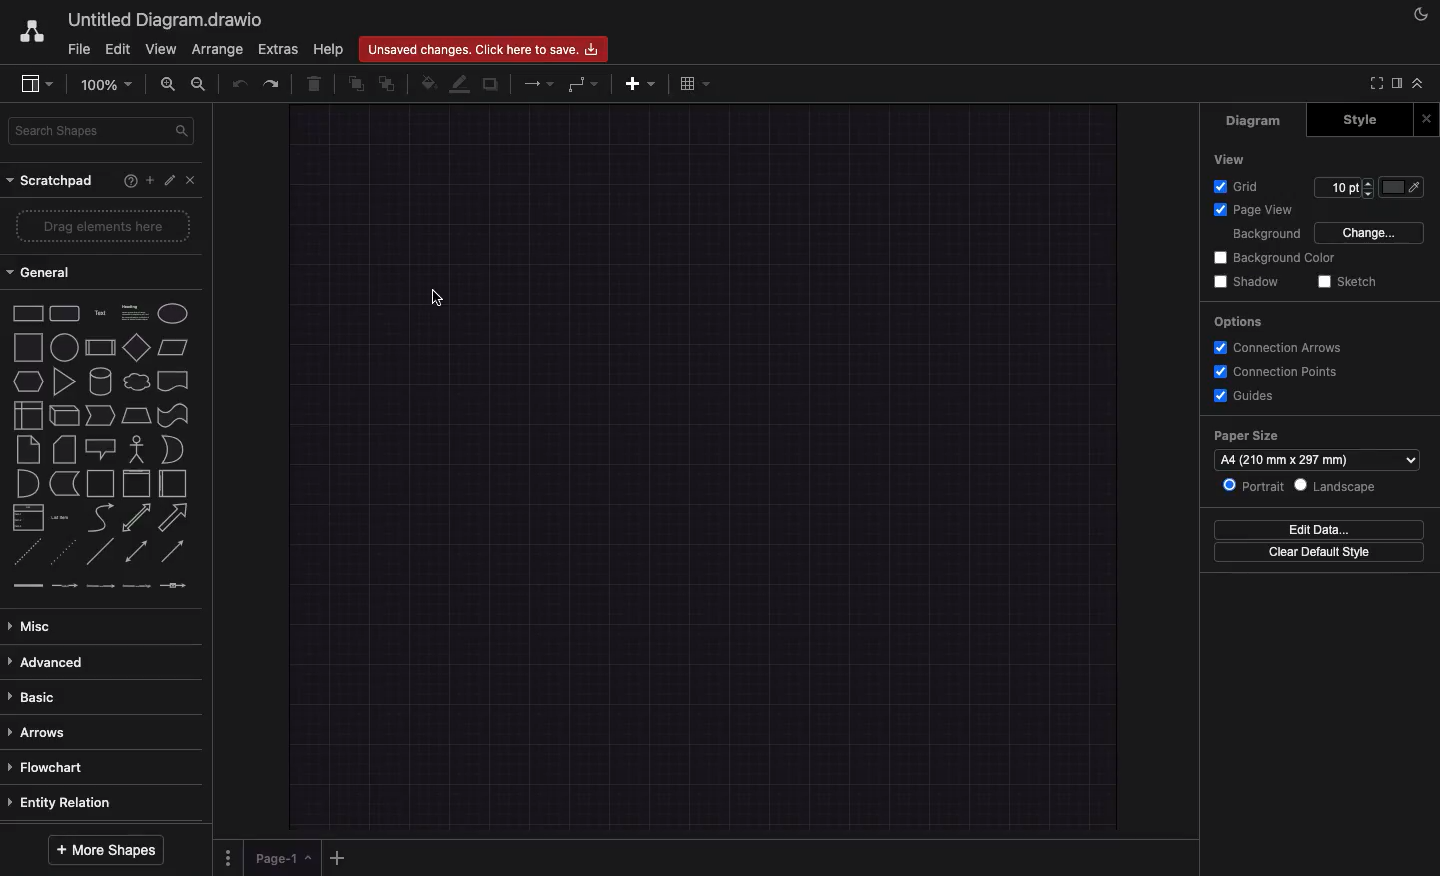  I want to click on Sketch, so click(1351, 281).